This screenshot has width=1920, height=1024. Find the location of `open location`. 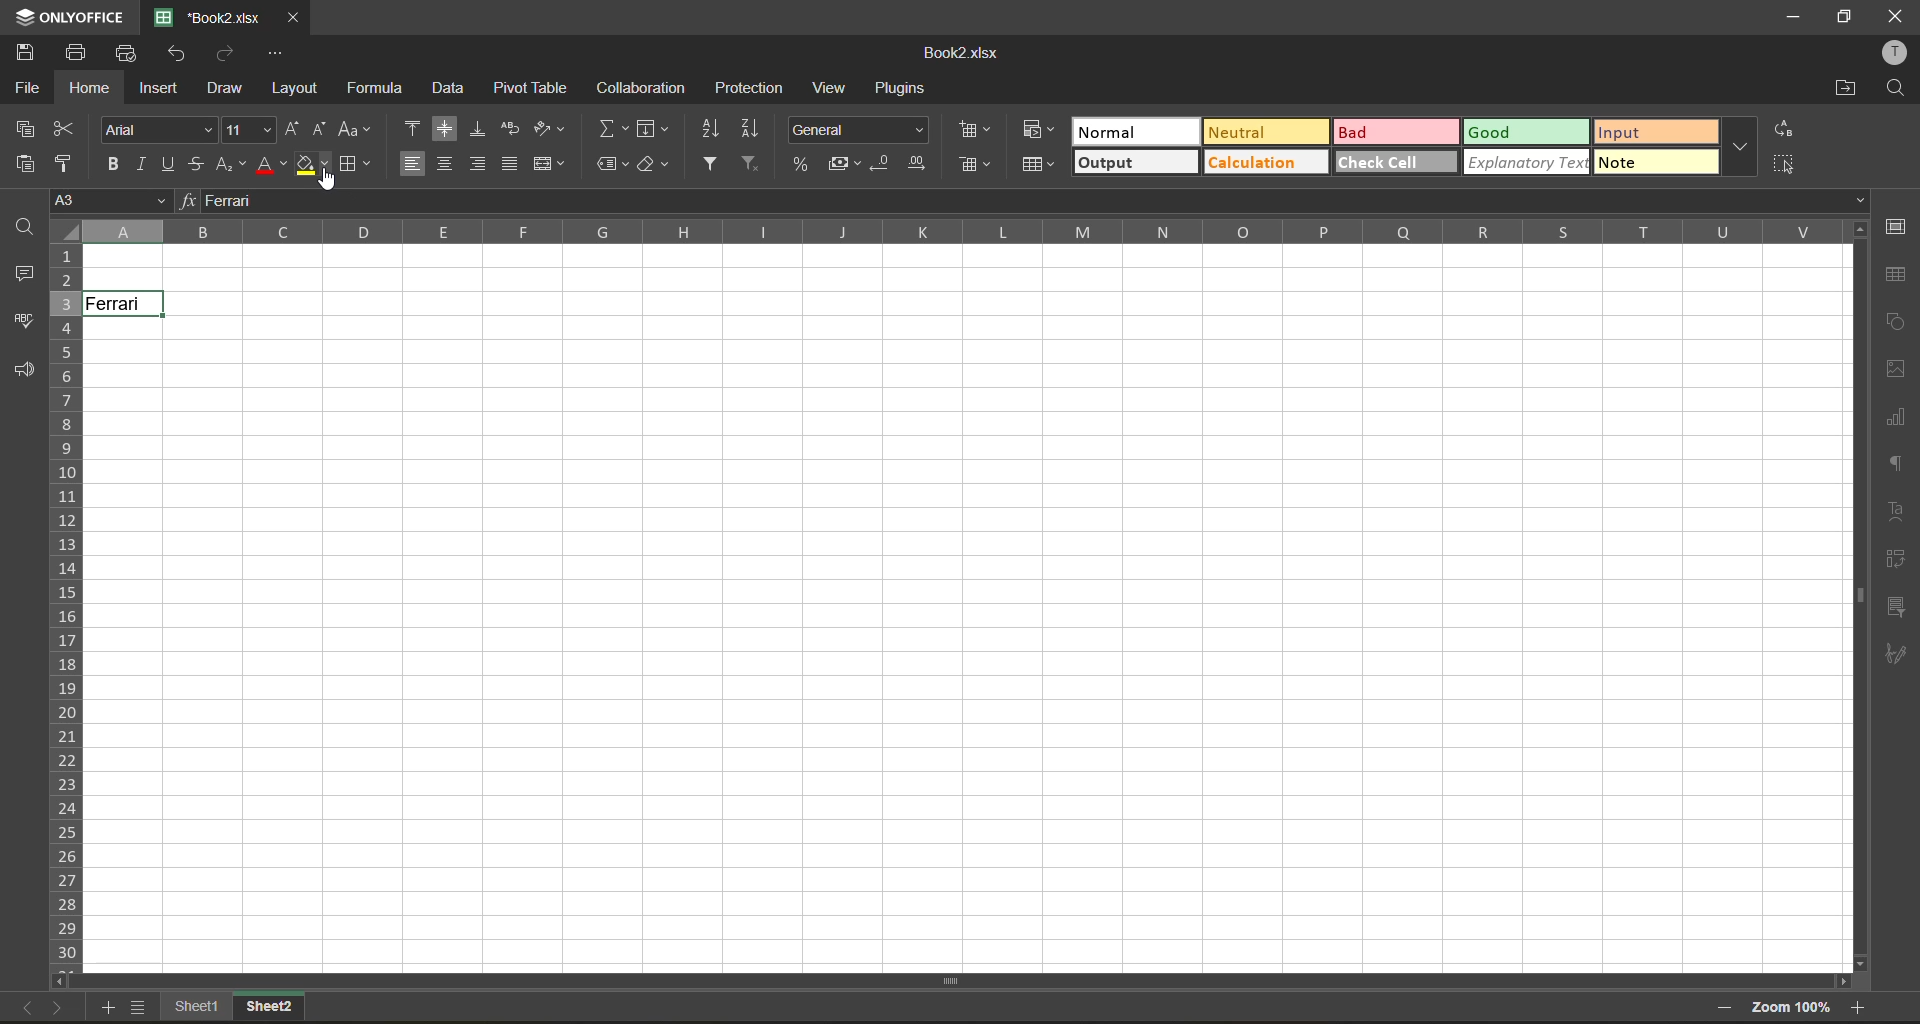

open location is located at coordinates (1841, 87).